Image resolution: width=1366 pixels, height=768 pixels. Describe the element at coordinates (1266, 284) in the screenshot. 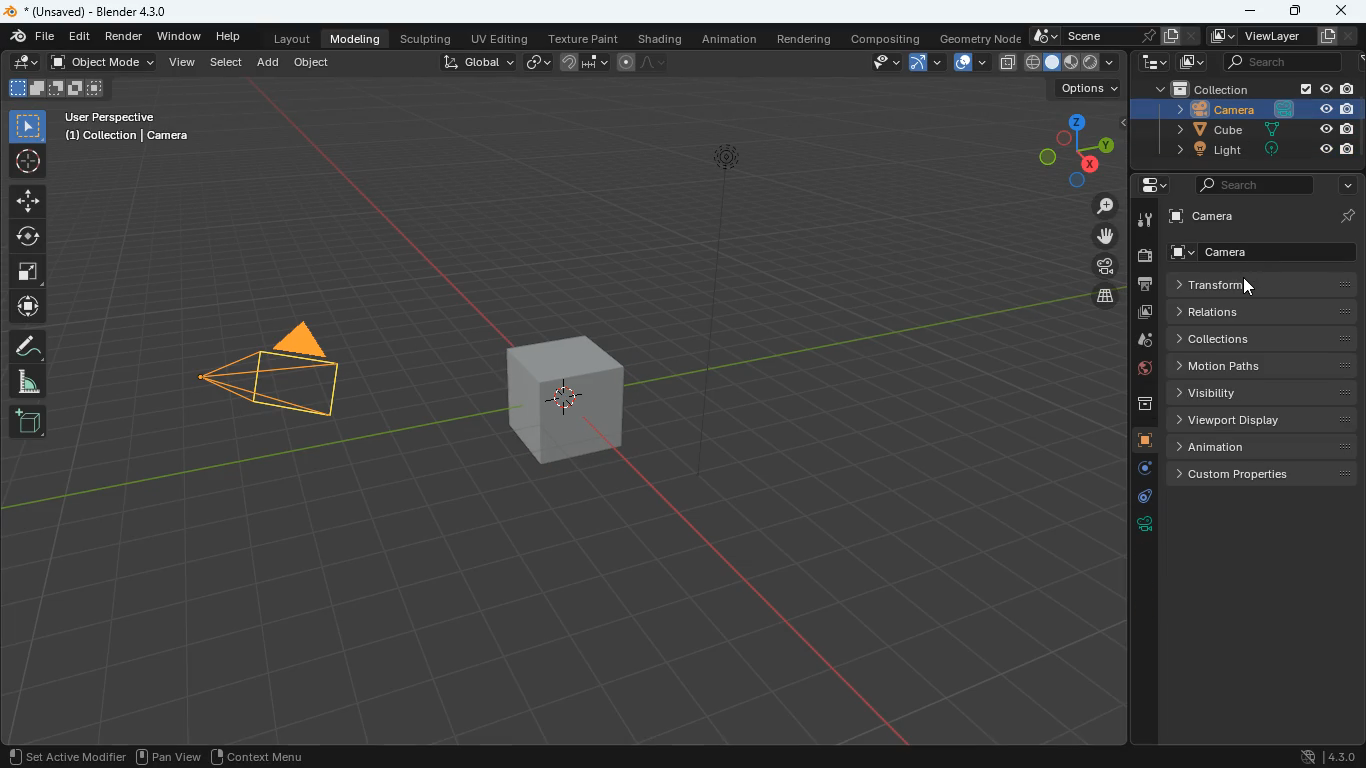

I see `transform` at that location.